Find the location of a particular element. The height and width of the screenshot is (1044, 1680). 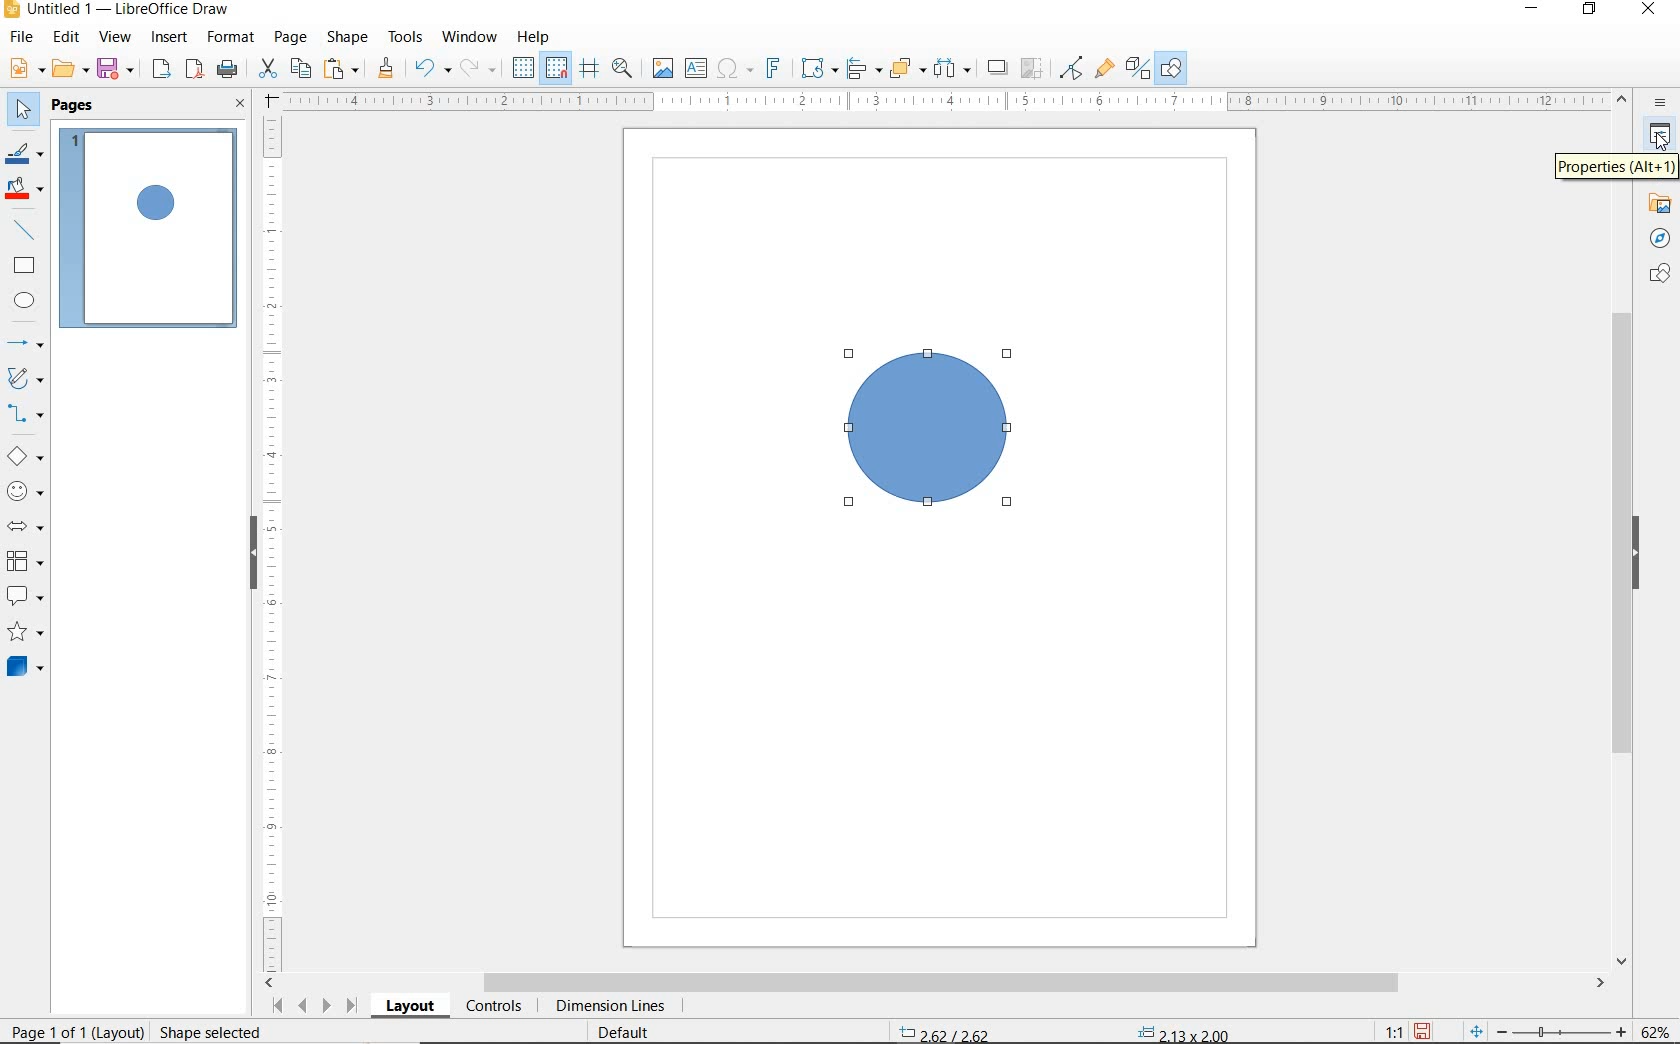

RULER is located at coordinates (273, 542).